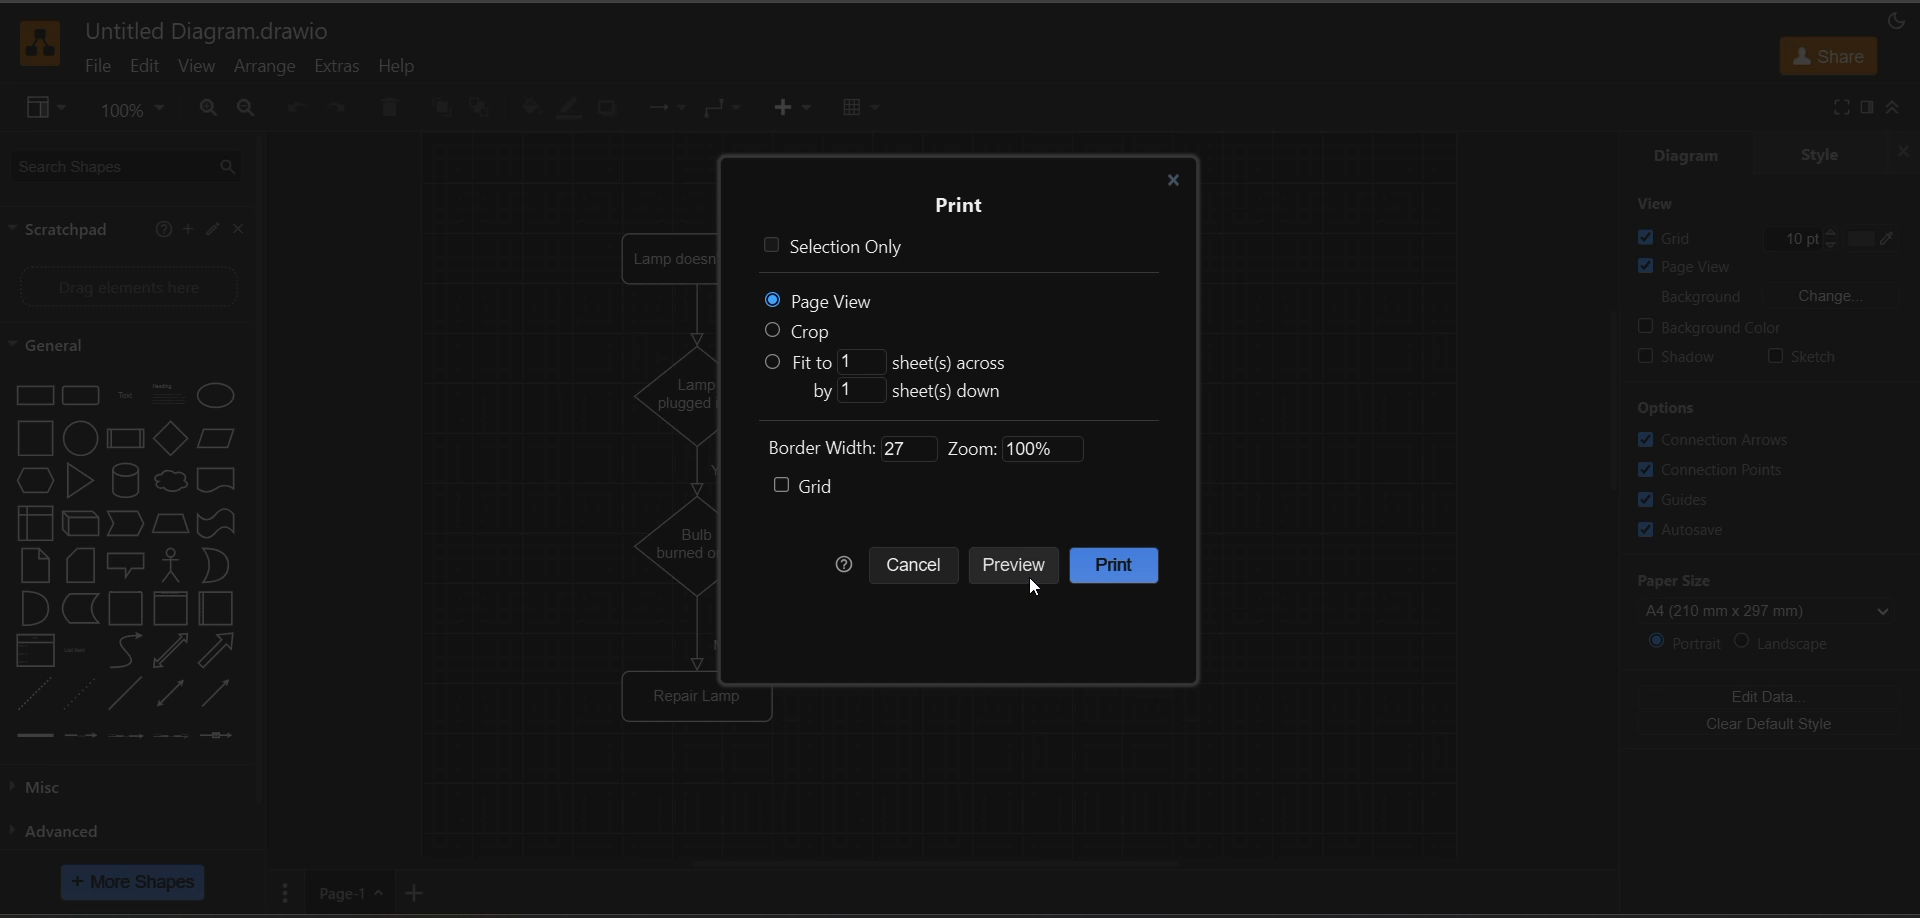  What do you see at coordinates (1827, 56) in the screenshot?
I see `share` at bounding box center [1827, 56].